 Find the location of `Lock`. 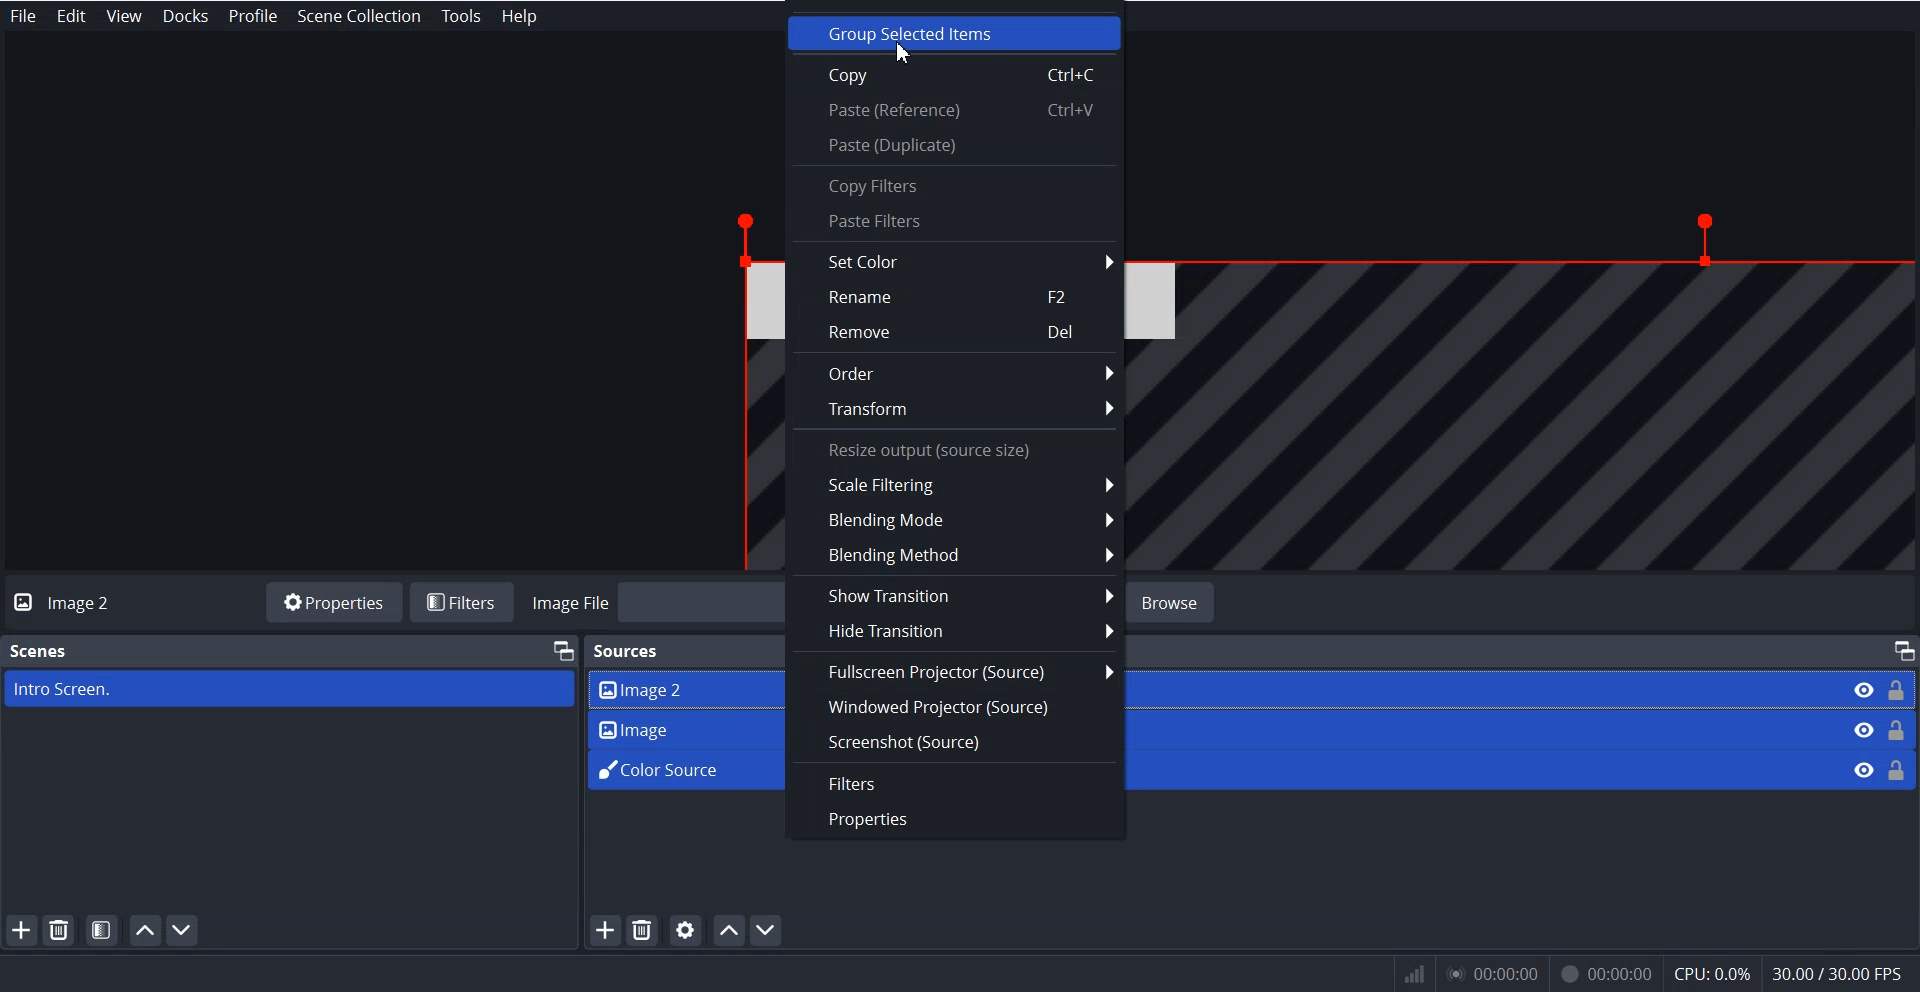

Lock is located at coordinates (1898, 727).